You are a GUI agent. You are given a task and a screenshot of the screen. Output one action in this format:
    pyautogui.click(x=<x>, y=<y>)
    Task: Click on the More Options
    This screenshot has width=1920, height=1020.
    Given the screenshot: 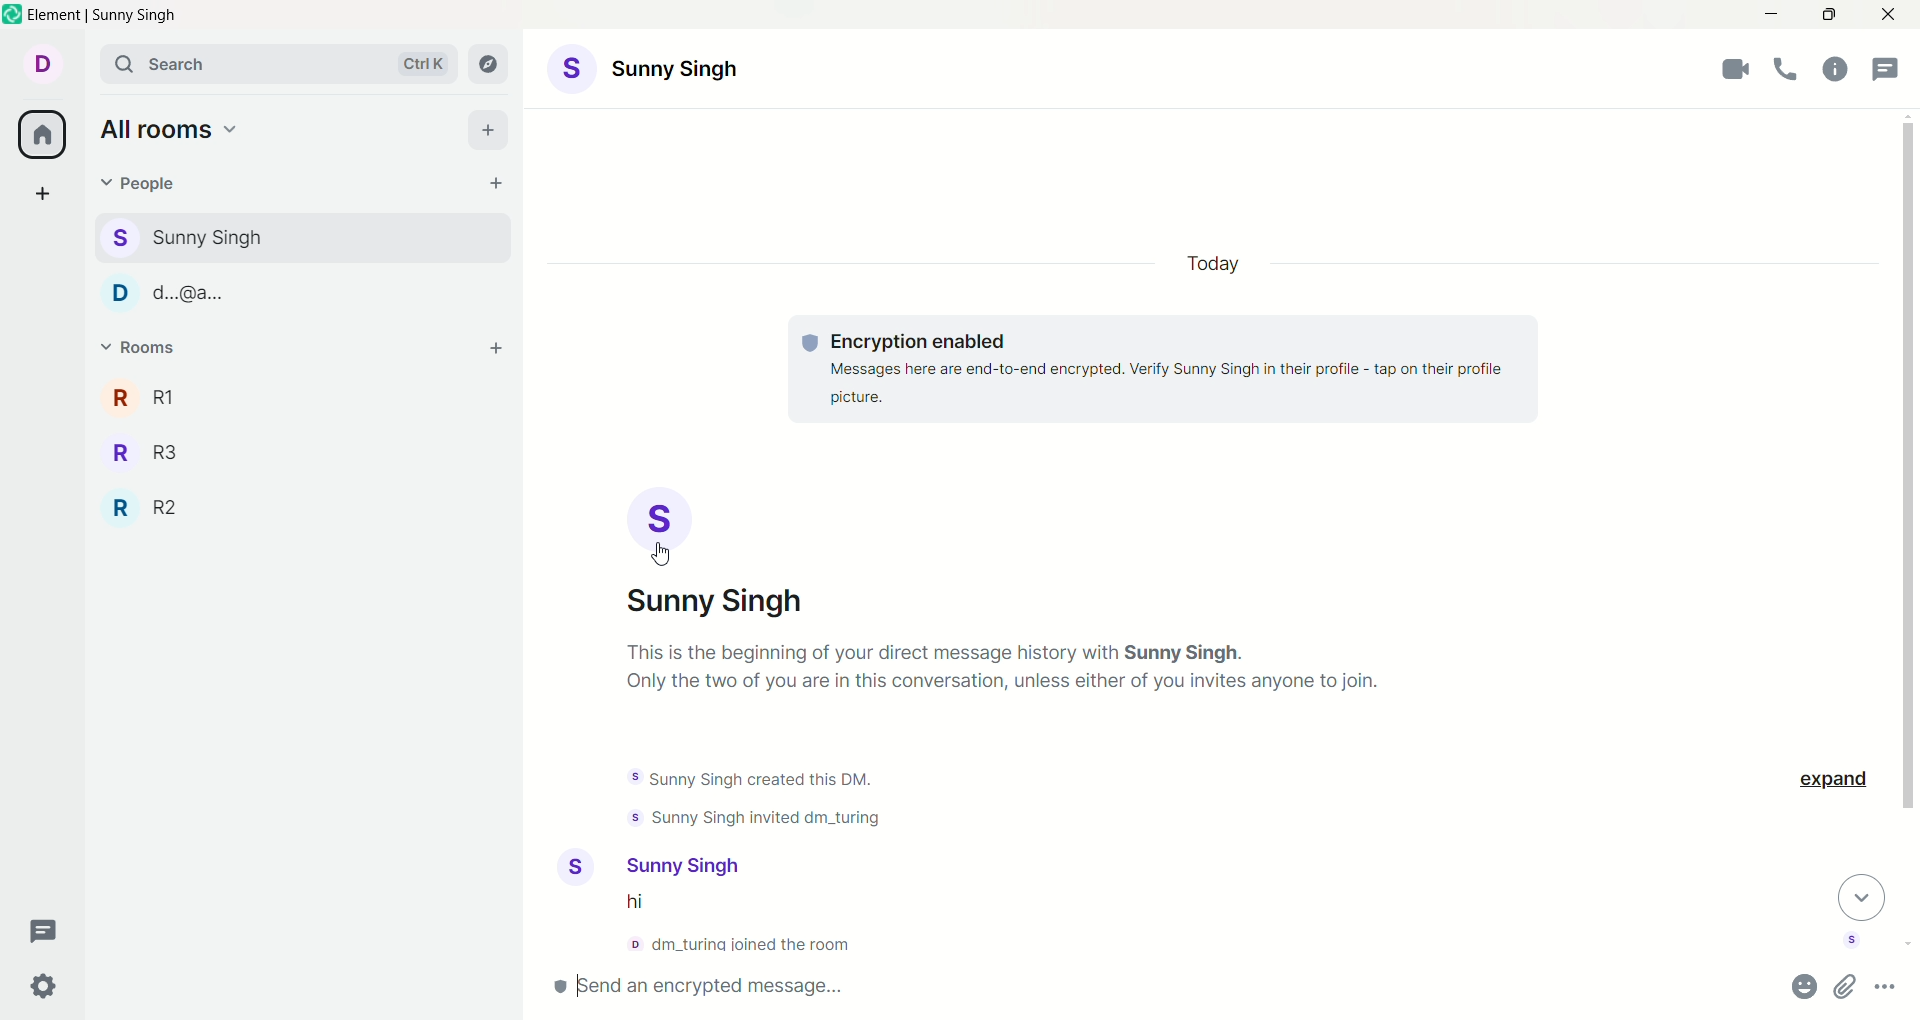 What is the action you would take?
    pyautogui.click(x=1889, y=985)
    